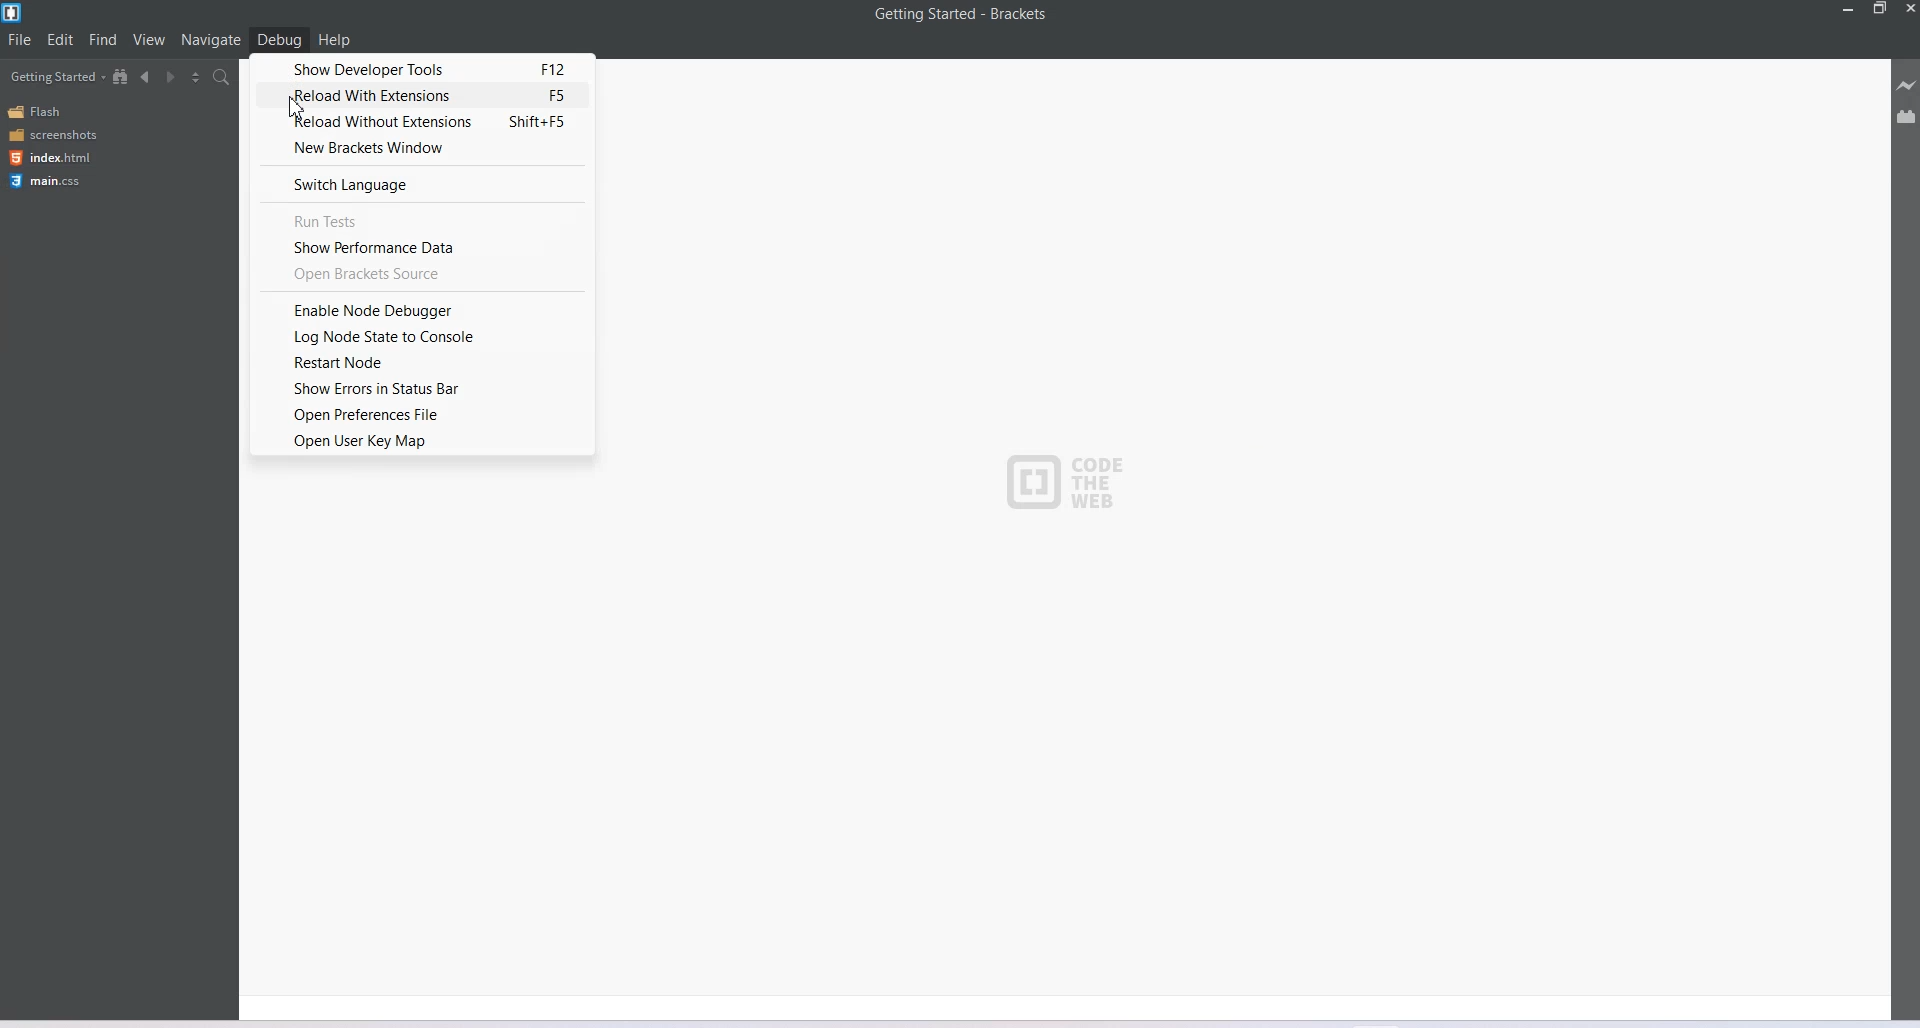  Describe the element at coordinates (196, 76) in the screenshot. I see `Split the editor vertically and Horizontally` at that location.